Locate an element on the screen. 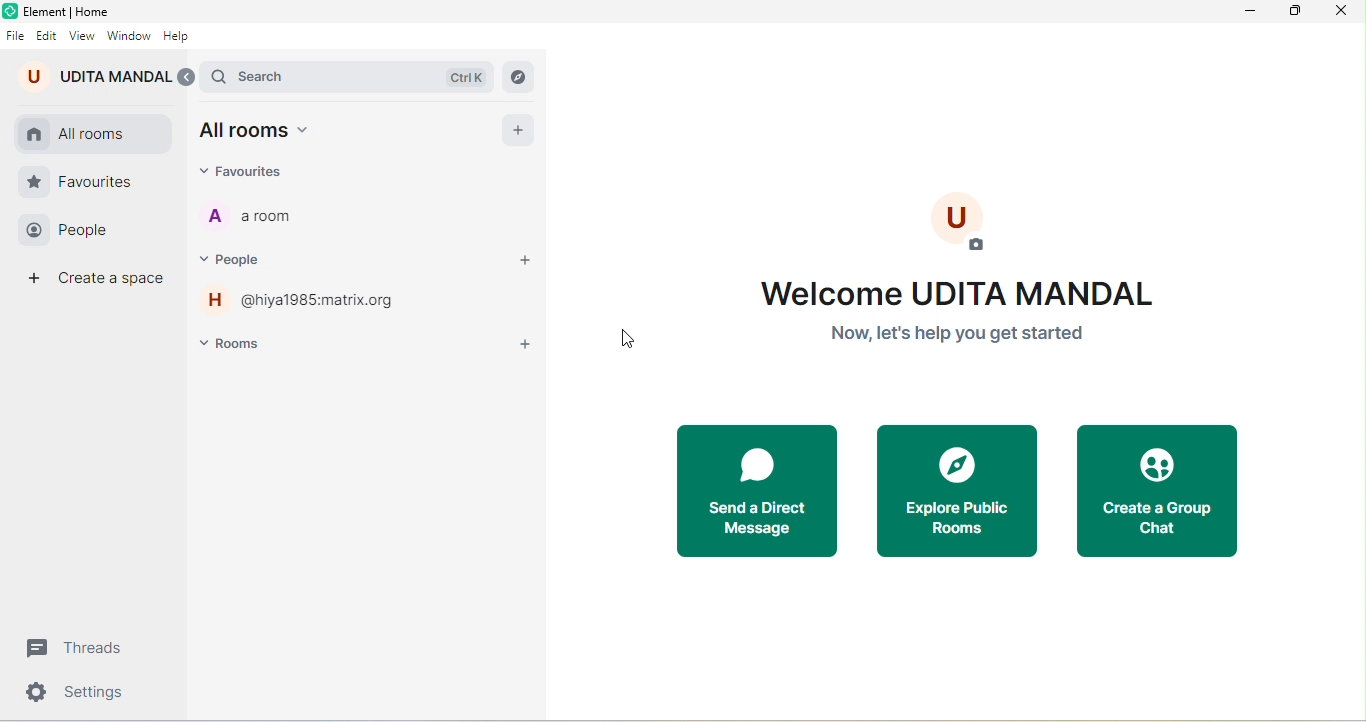  explore public rooms is located at coordinates (955, 491).